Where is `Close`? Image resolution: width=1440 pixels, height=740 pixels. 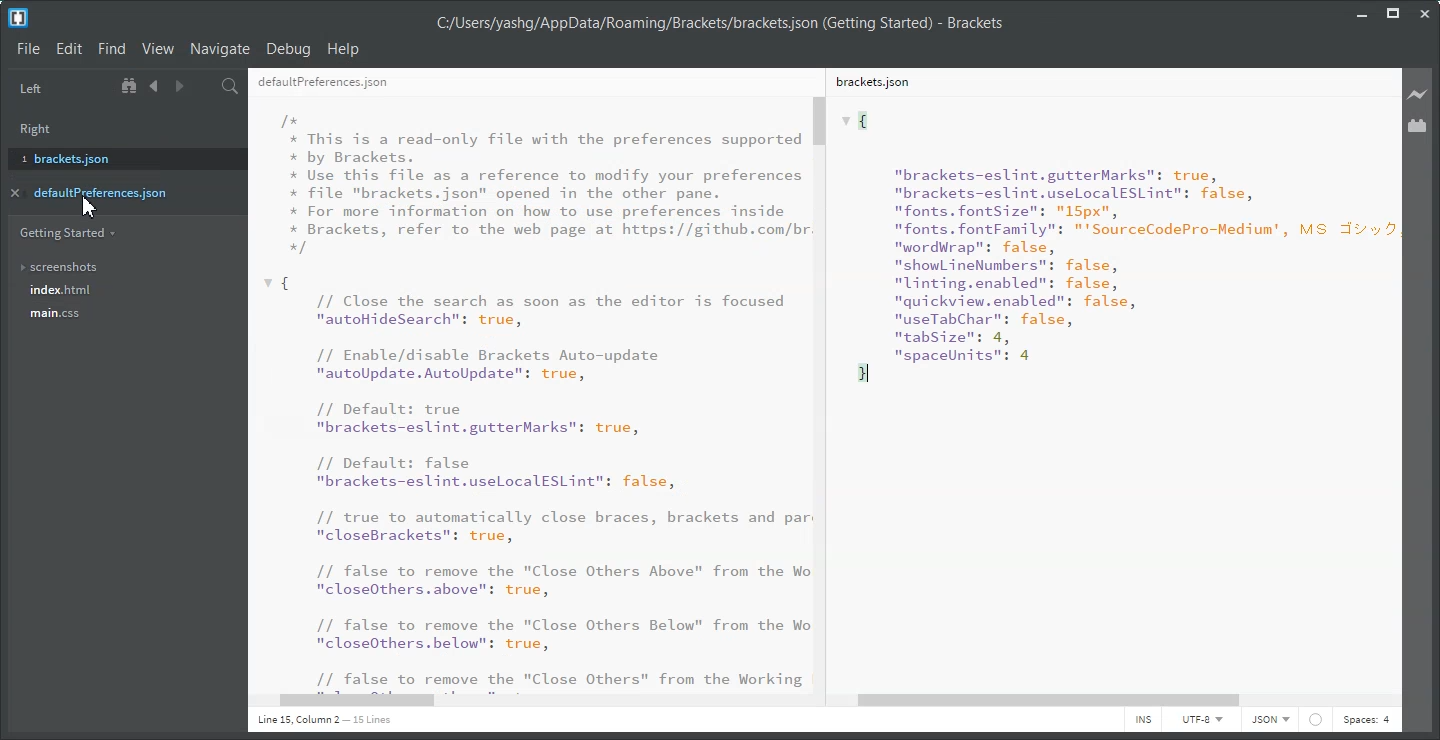
Close is located at coordinates (1424, 14).